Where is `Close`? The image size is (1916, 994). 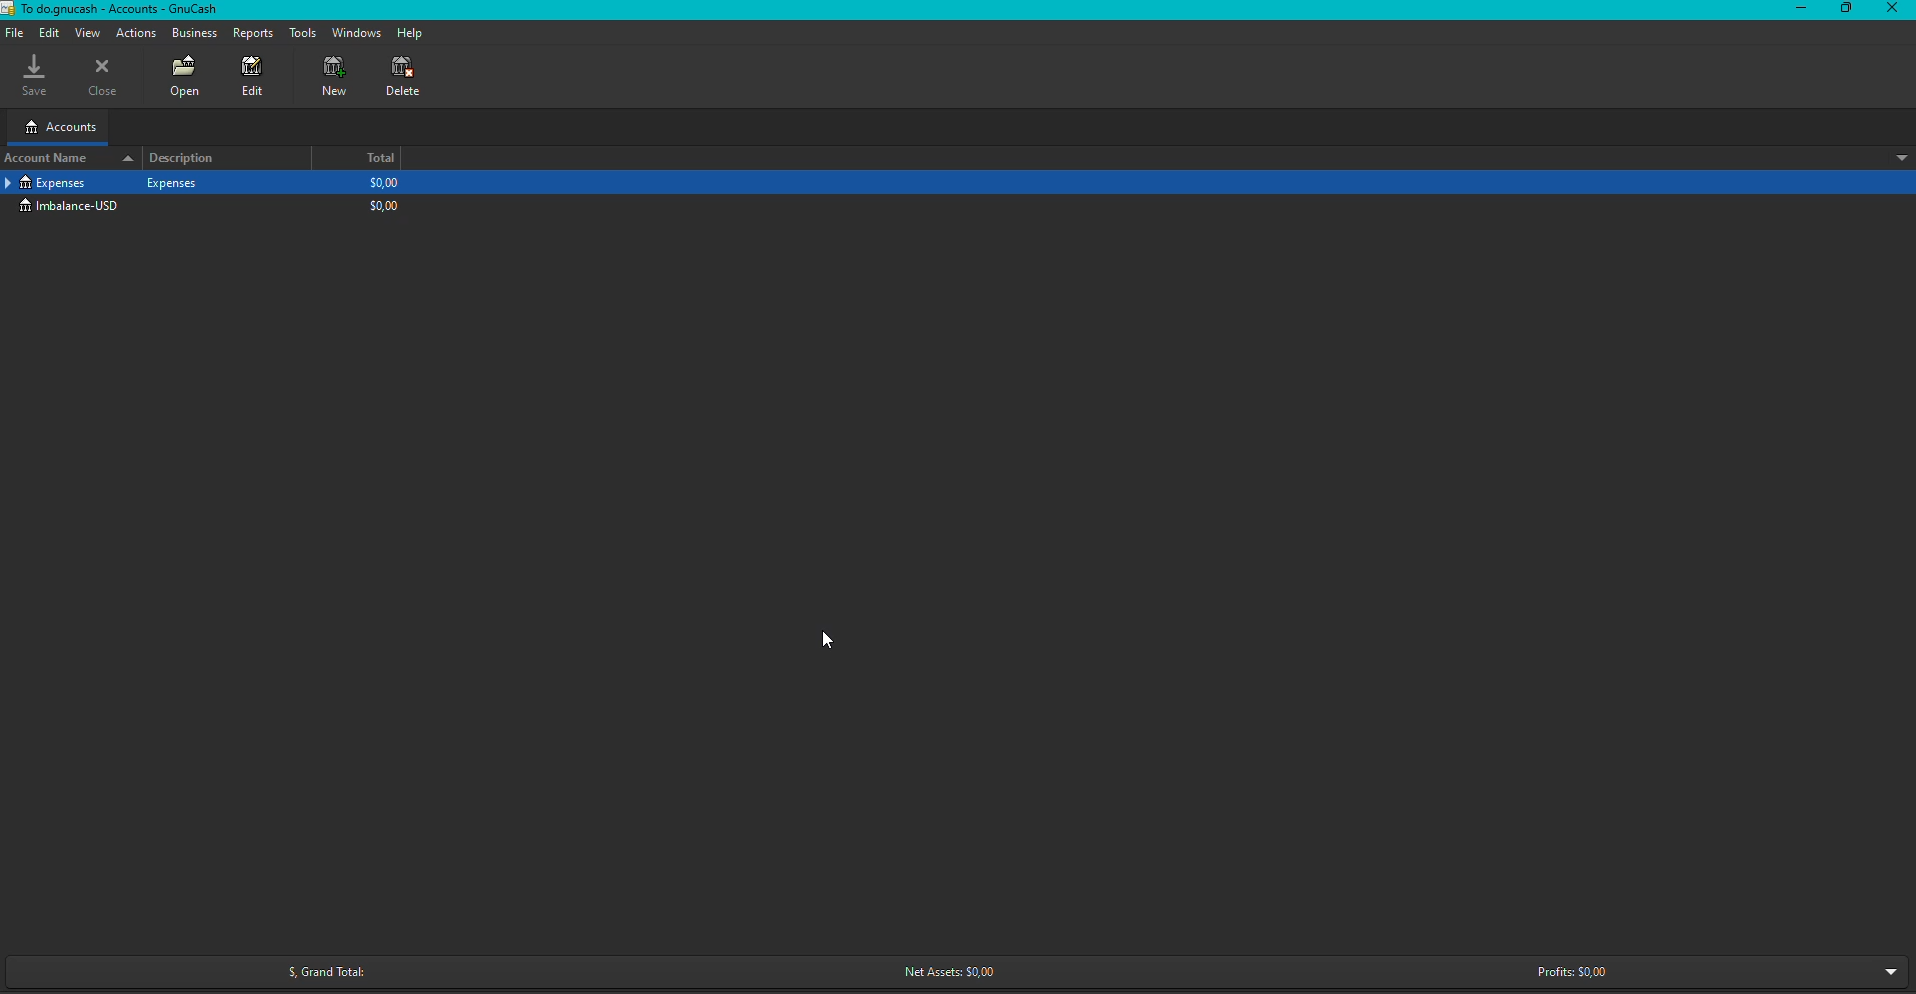 Close is located at coordinates (104, 78).